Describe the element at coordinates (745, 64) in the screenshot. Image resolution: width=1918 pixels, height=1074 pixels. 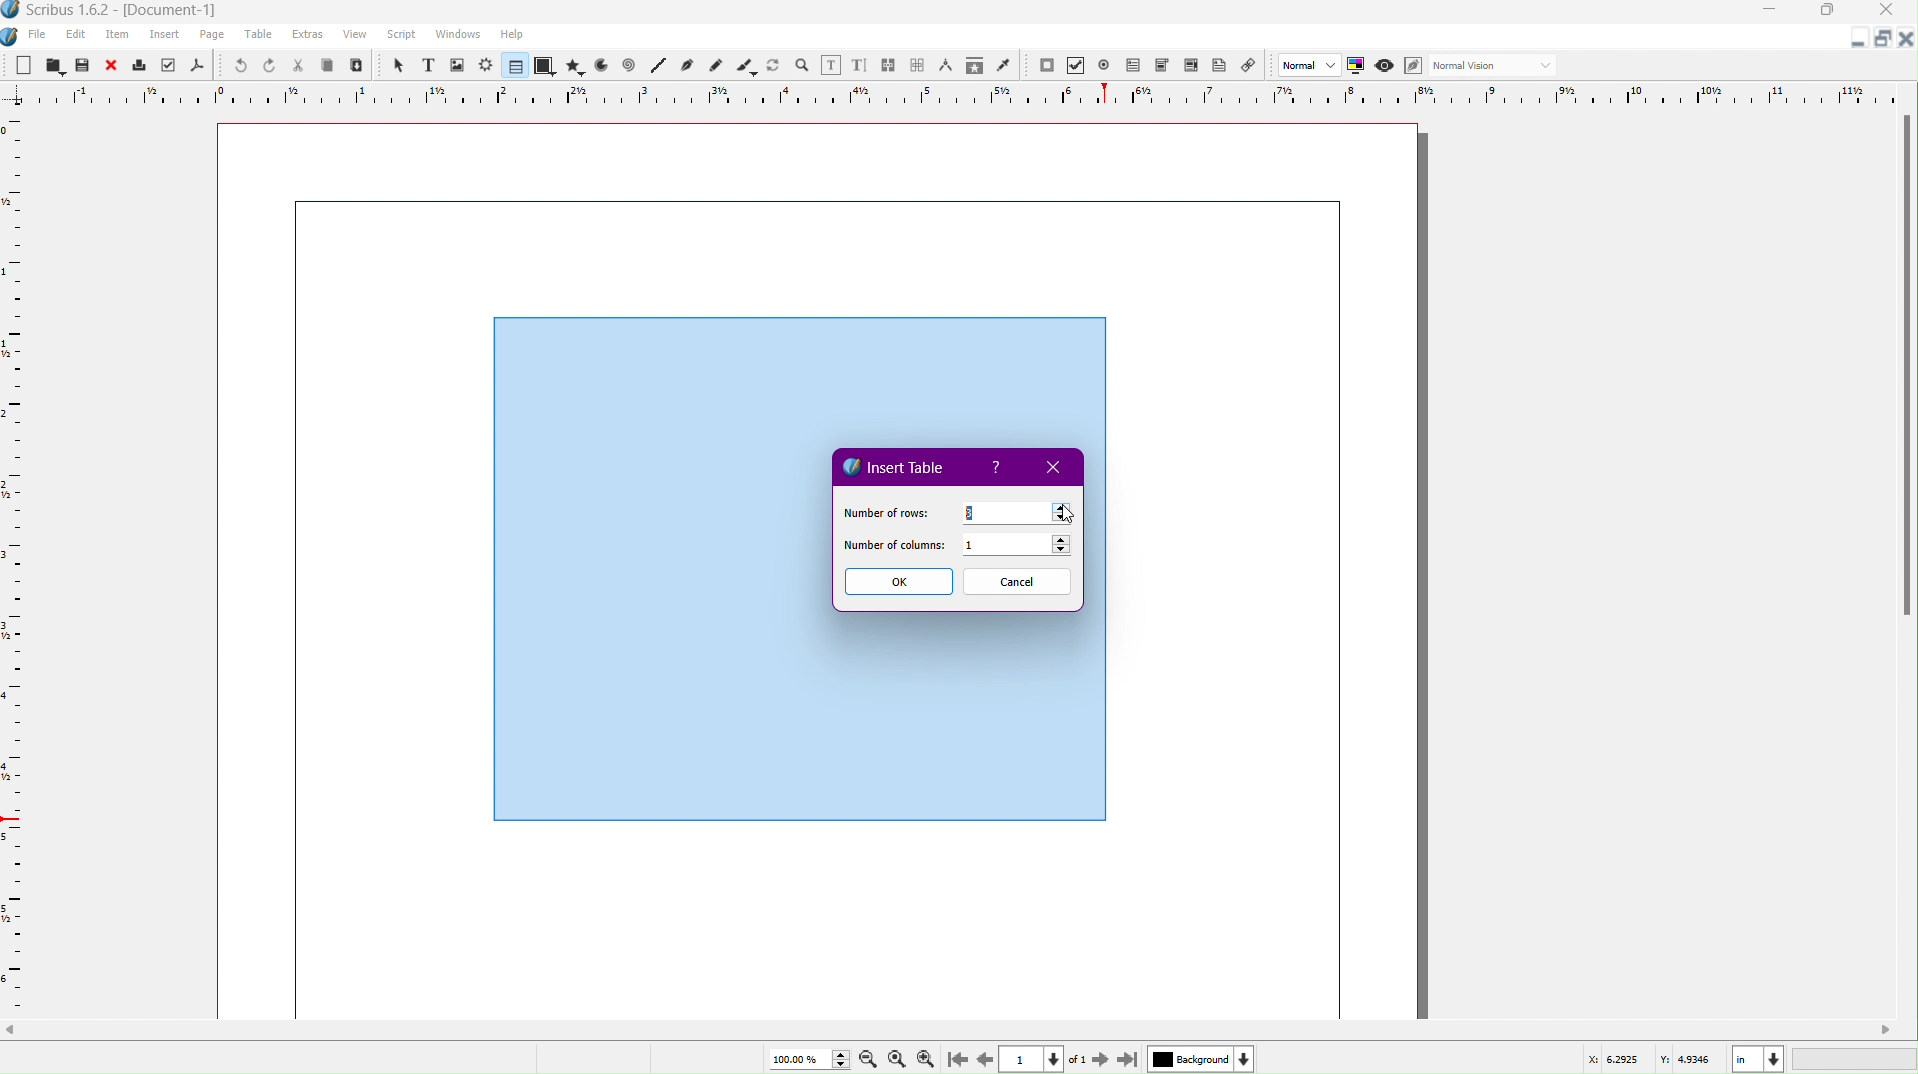
I see `Calligraphic Line` at that location.